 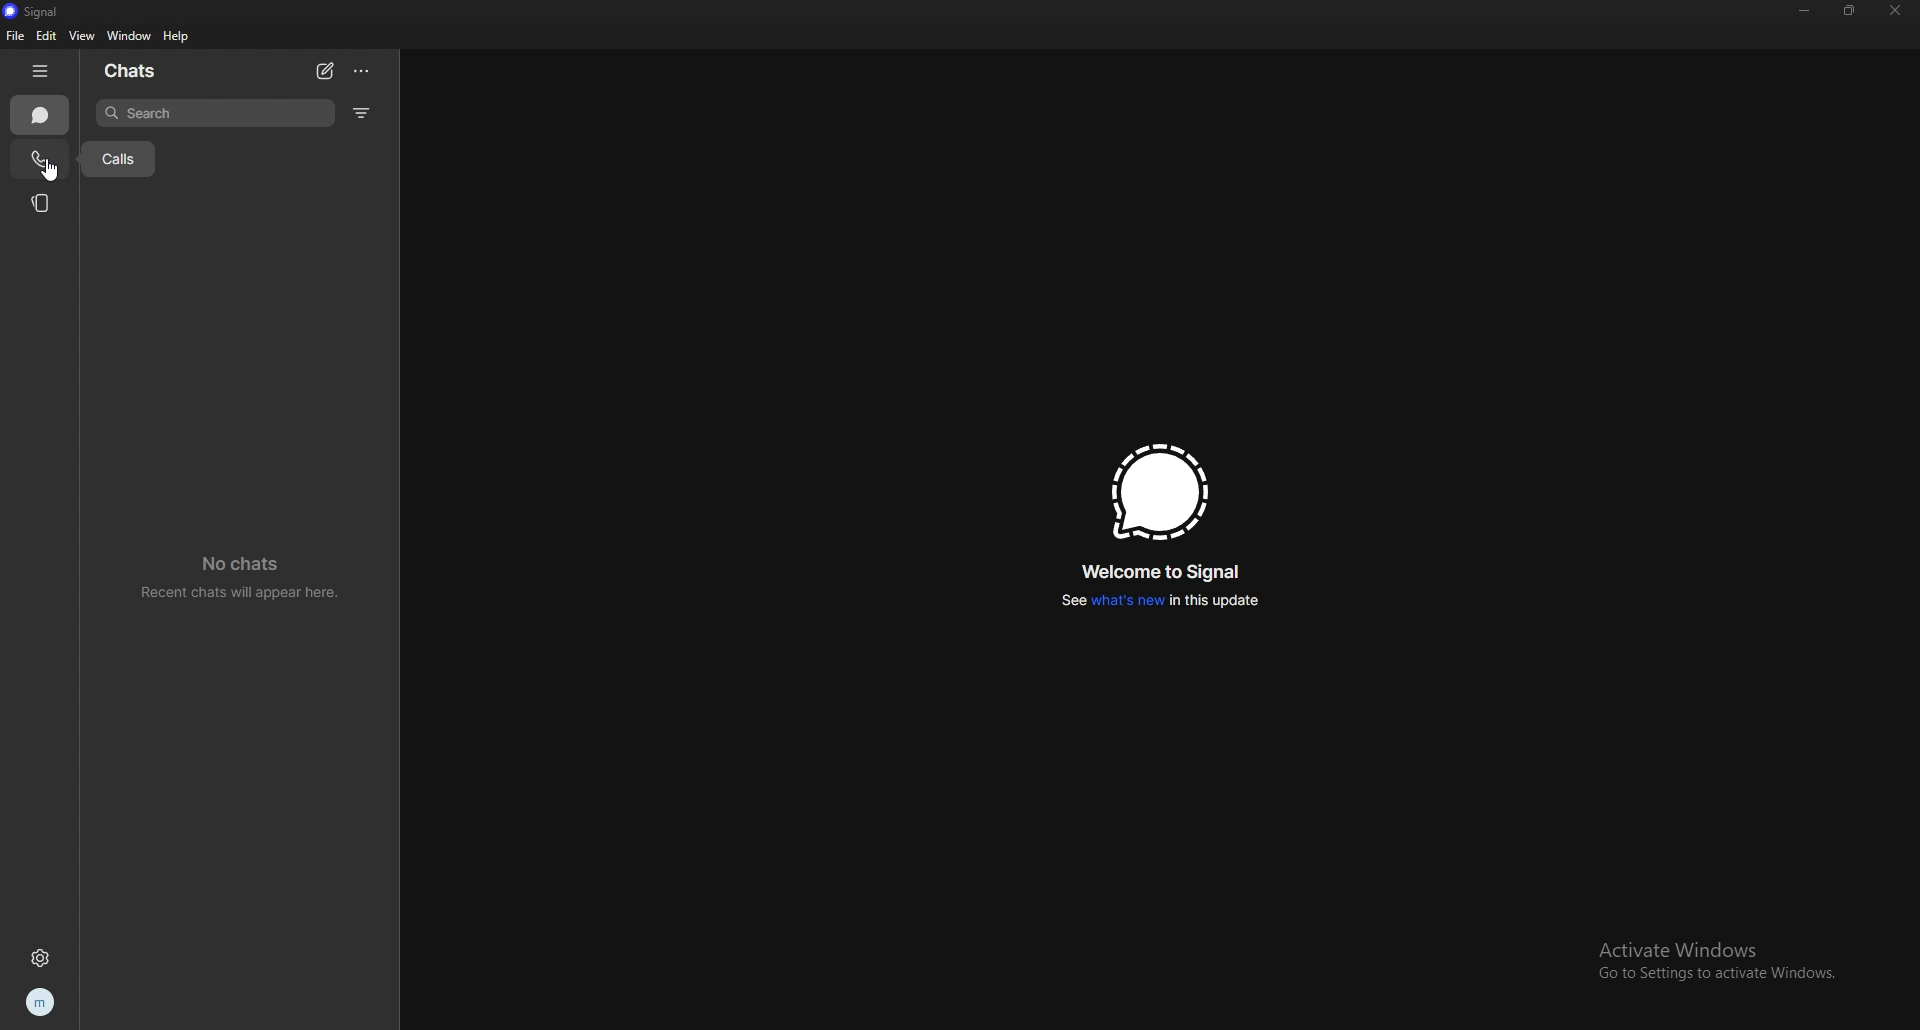 I want to click on hide tab, so click(x=41, y=70).